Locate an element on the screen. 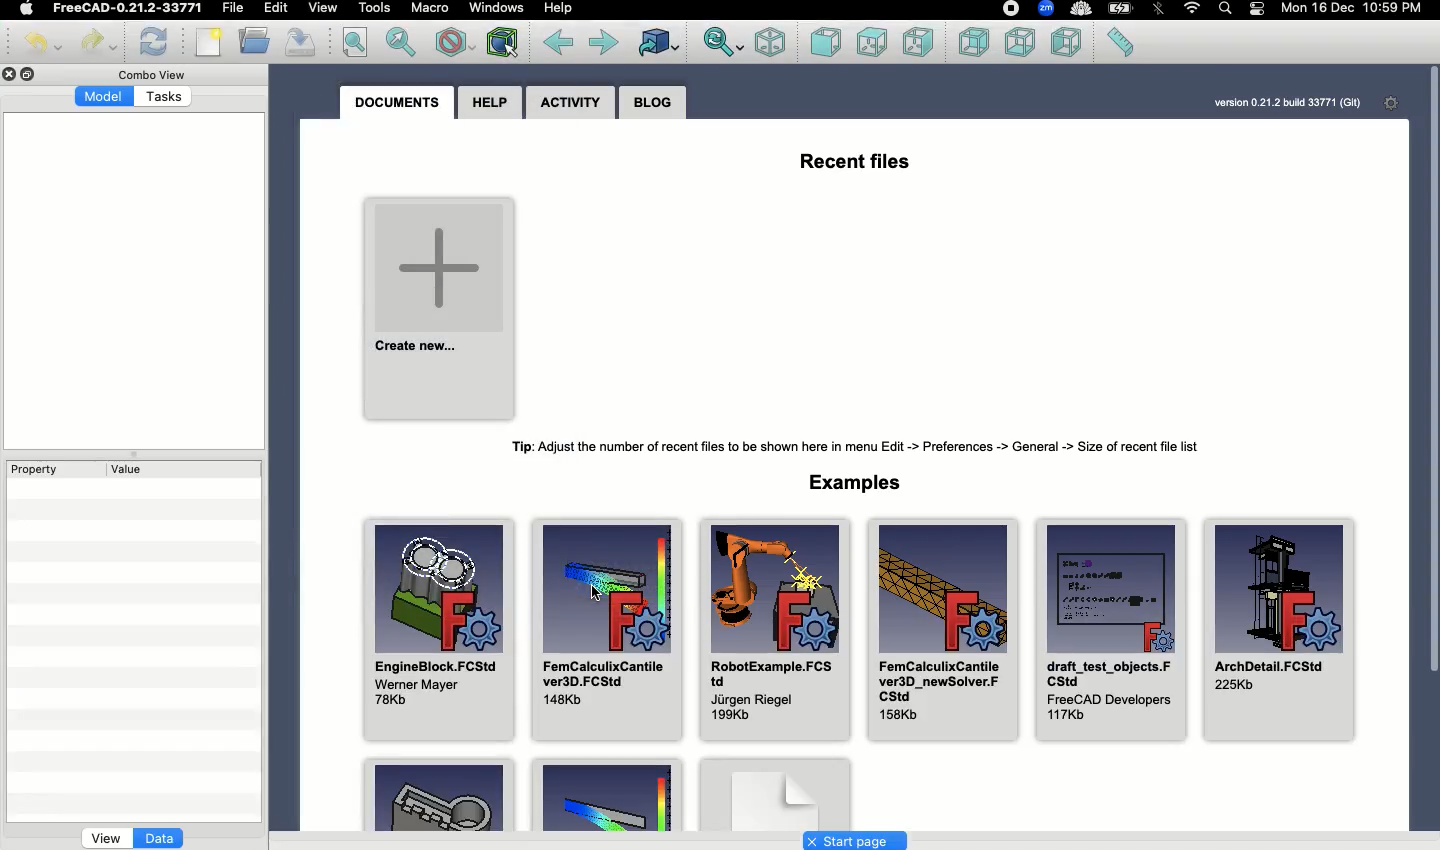 The width and height of the screenshot is (1440, 850). Activity  is located at coordinates (570, 105).